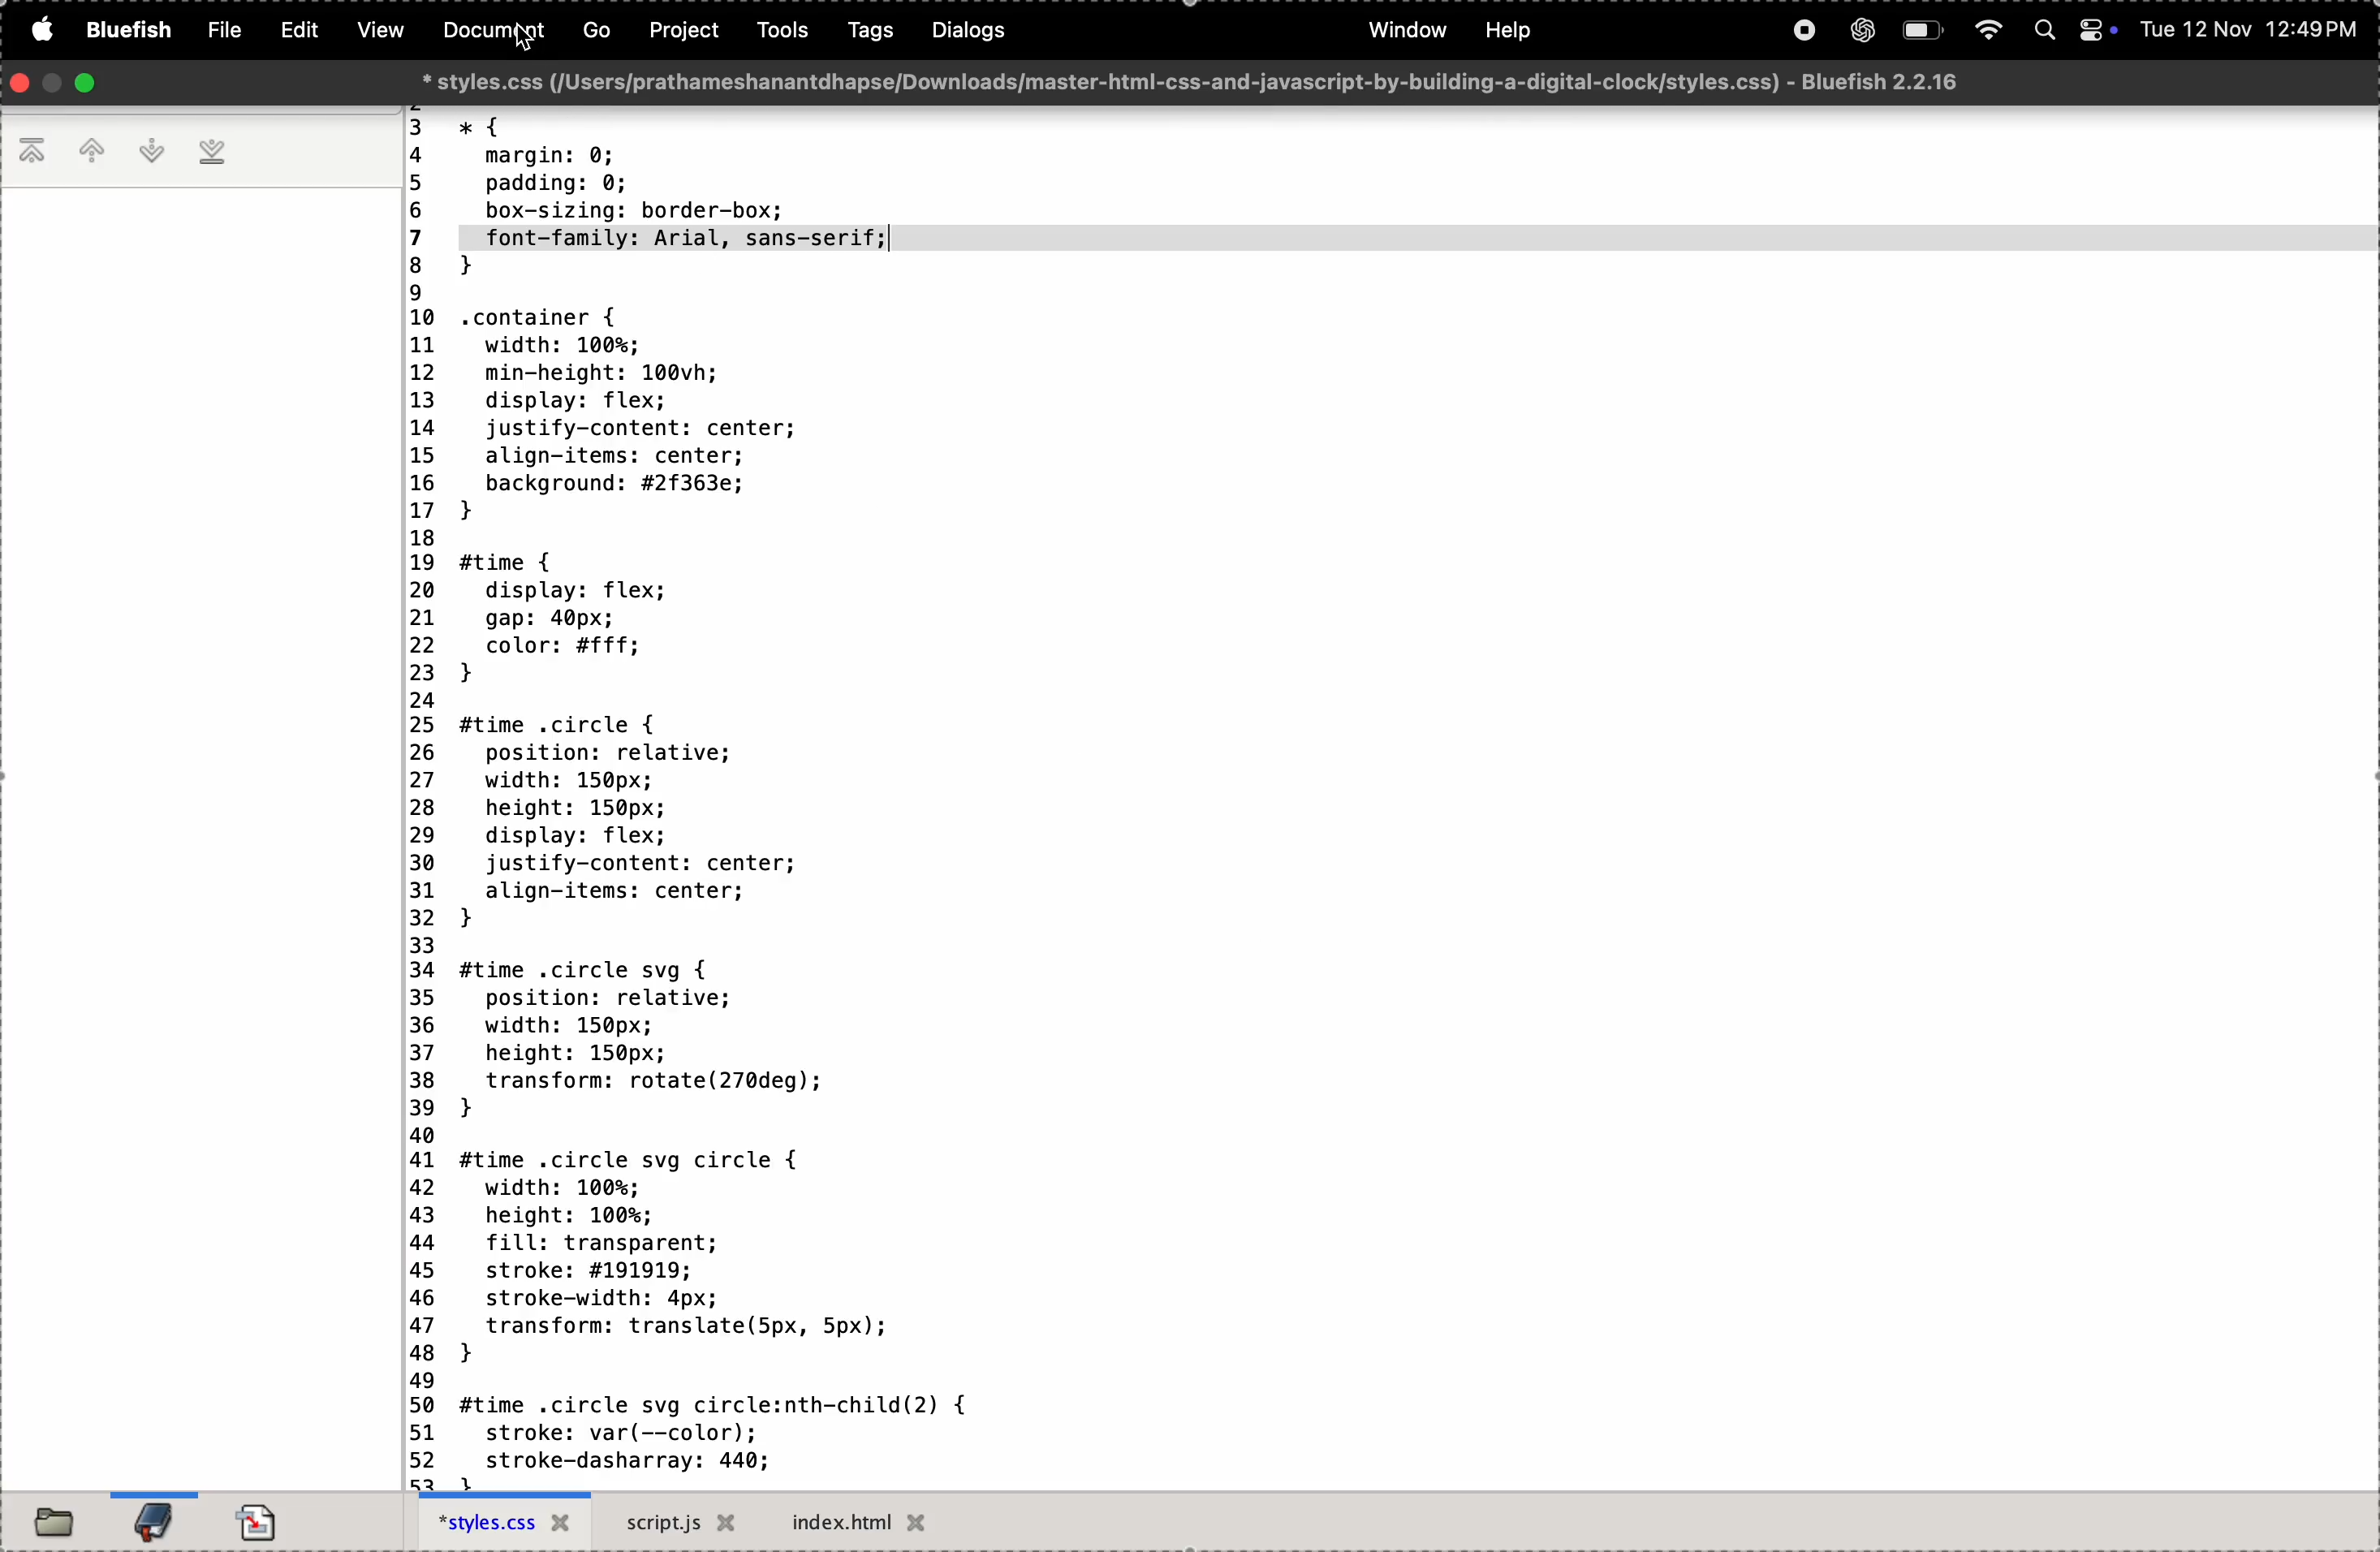 The height and width of the screenshot is (1552, 2380). I want to click on next book mark, so click(154, 151).